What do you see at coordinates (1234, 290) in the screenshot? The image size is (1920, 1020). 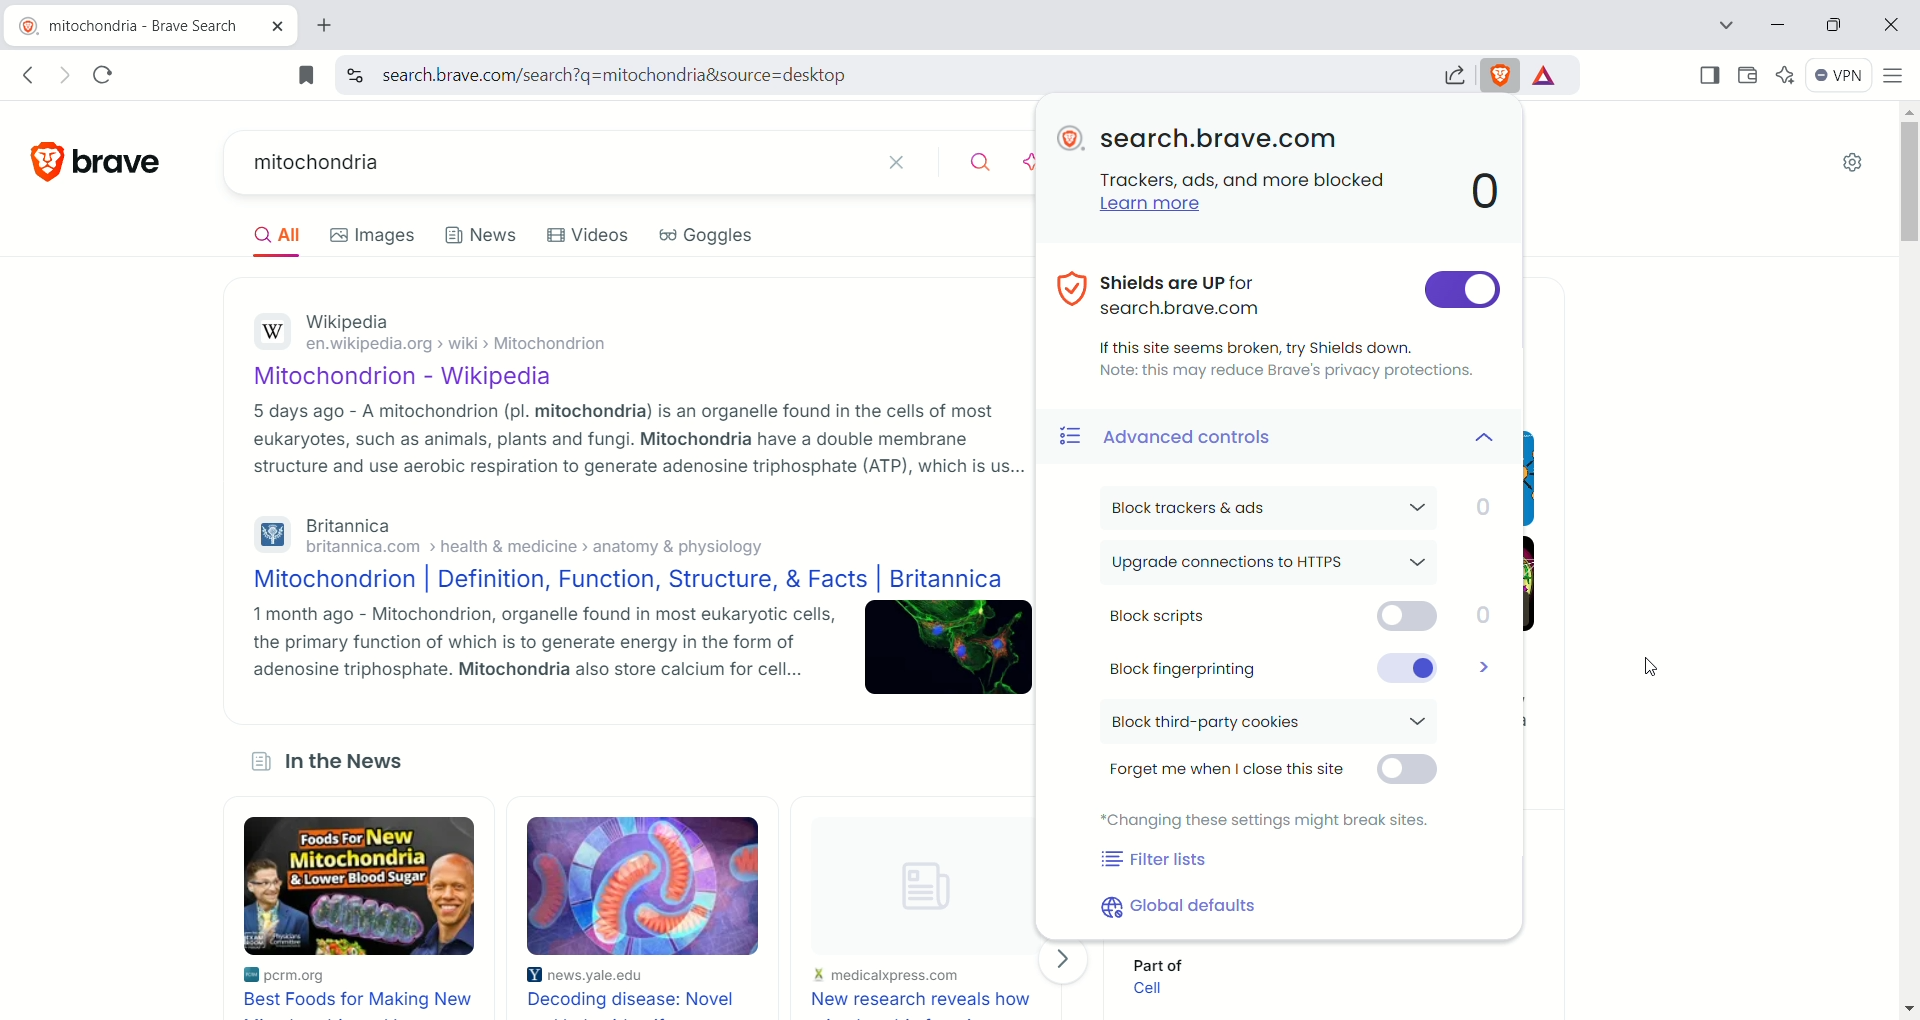 I see `shields are up for search.brave.com` at bounding box center [1234, 290].